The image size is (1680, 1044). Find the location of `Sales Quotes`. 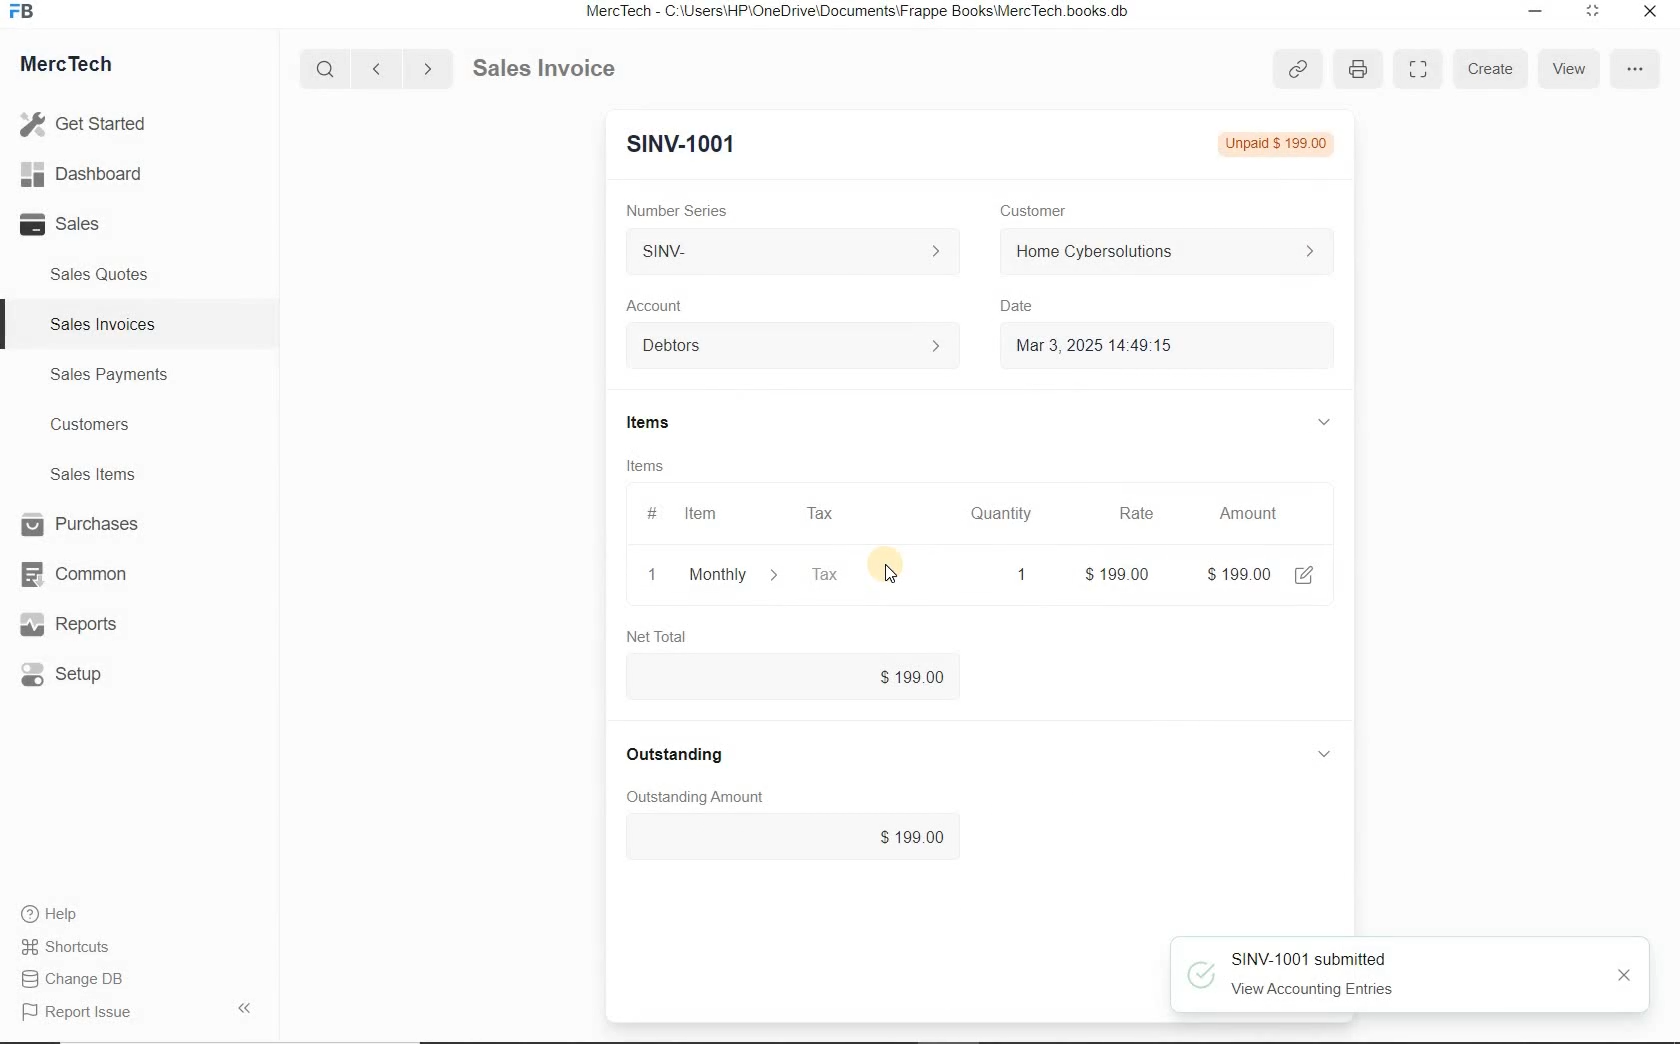

Sales Quotes is located at coordinates (104, 274).